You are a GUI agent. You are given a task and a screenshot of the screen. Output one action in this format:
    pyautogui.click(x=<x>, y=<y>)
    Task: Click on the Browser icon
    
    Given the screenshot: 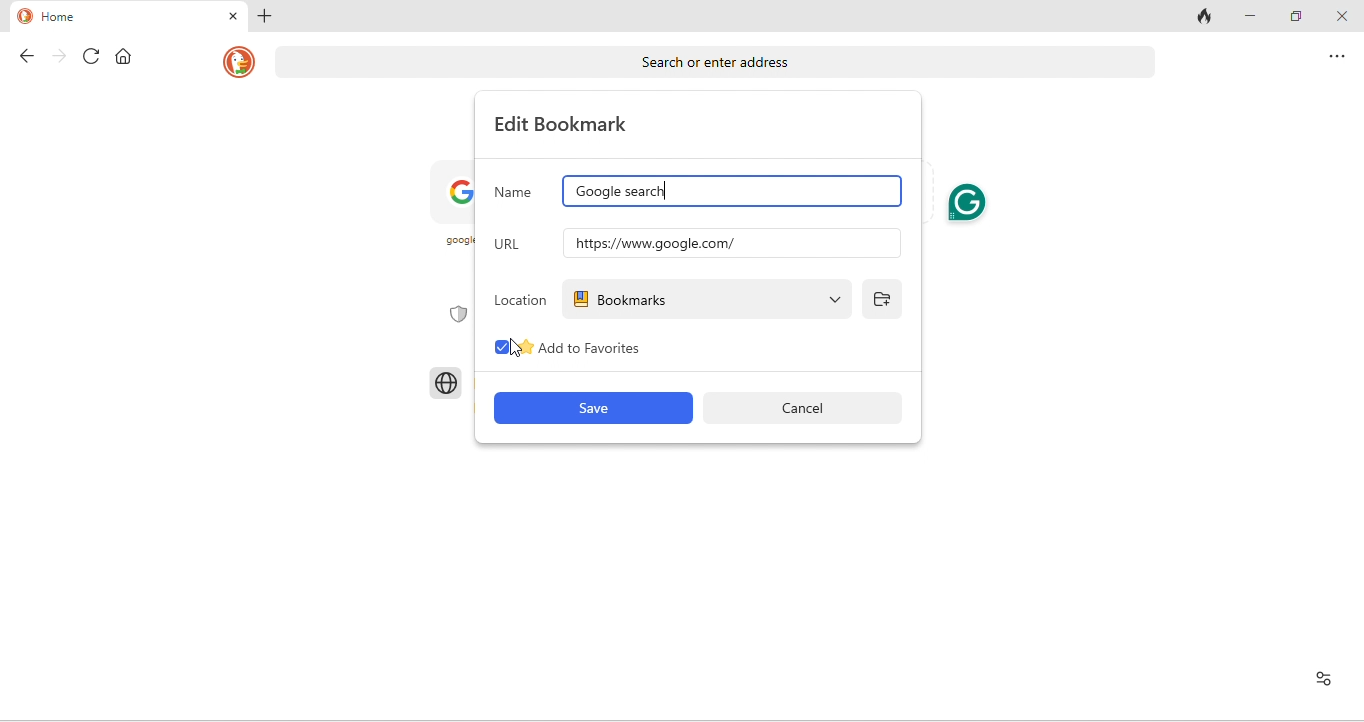 What is the action you would take?
    pyautogui.click(x=445, y=382)
    